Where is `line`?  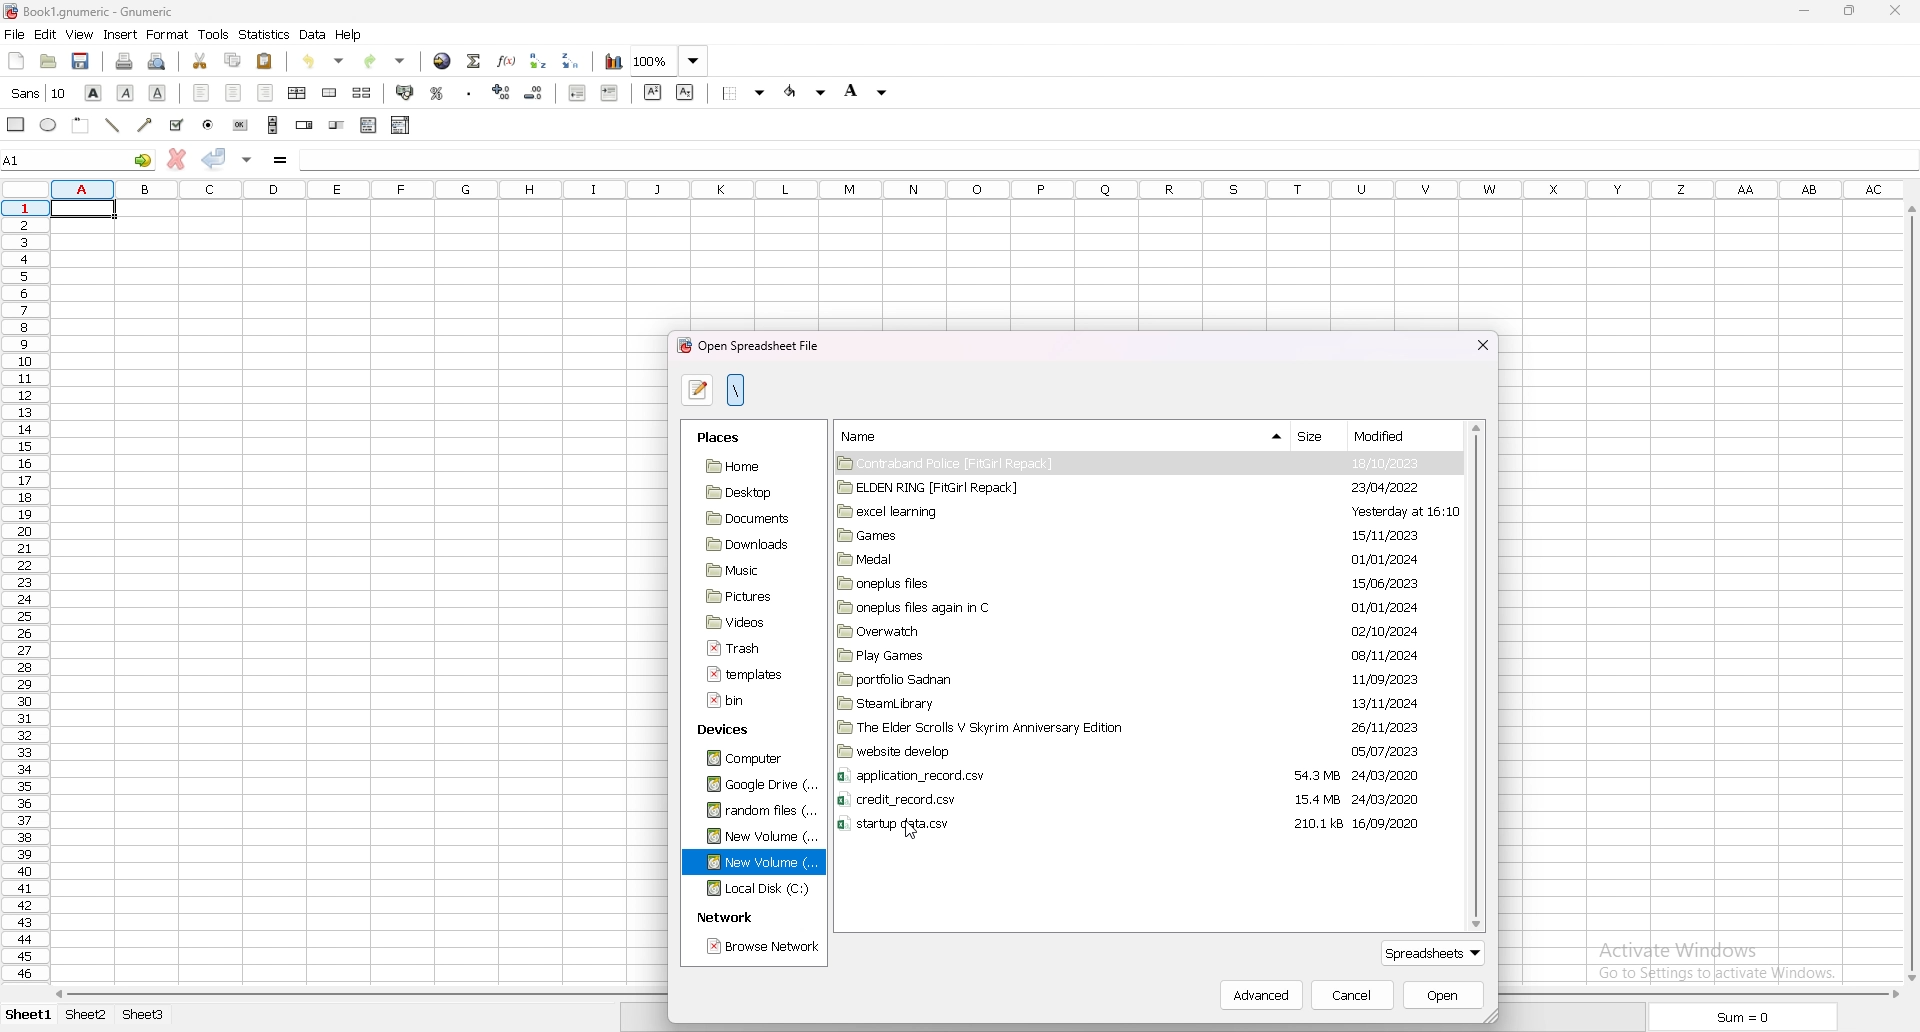
line is located at coordinates (113, 125).